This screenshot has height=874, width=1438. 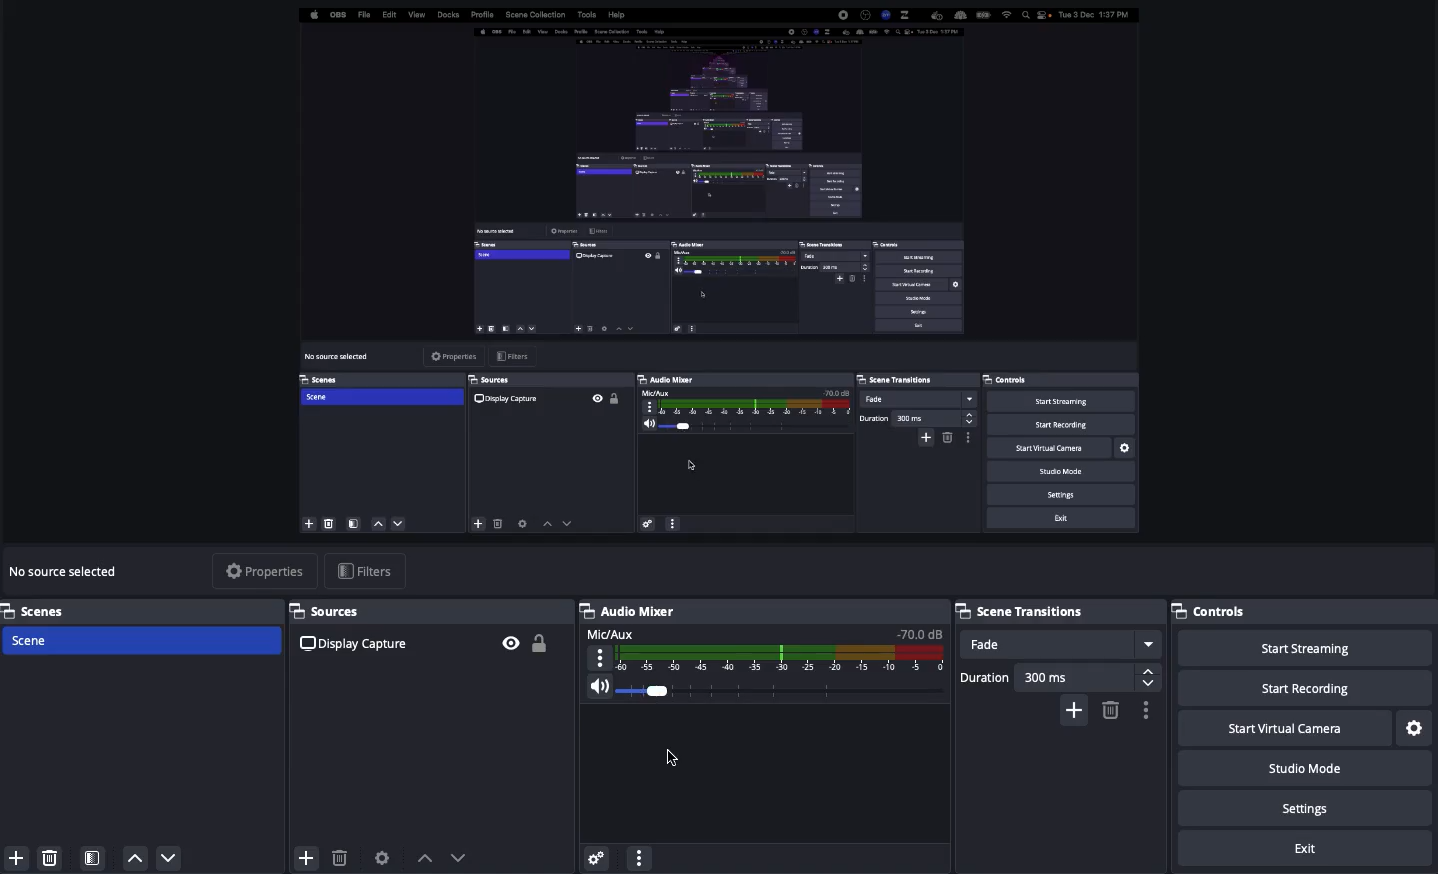 I want to click on Fade, so click(x=1061, y=644).